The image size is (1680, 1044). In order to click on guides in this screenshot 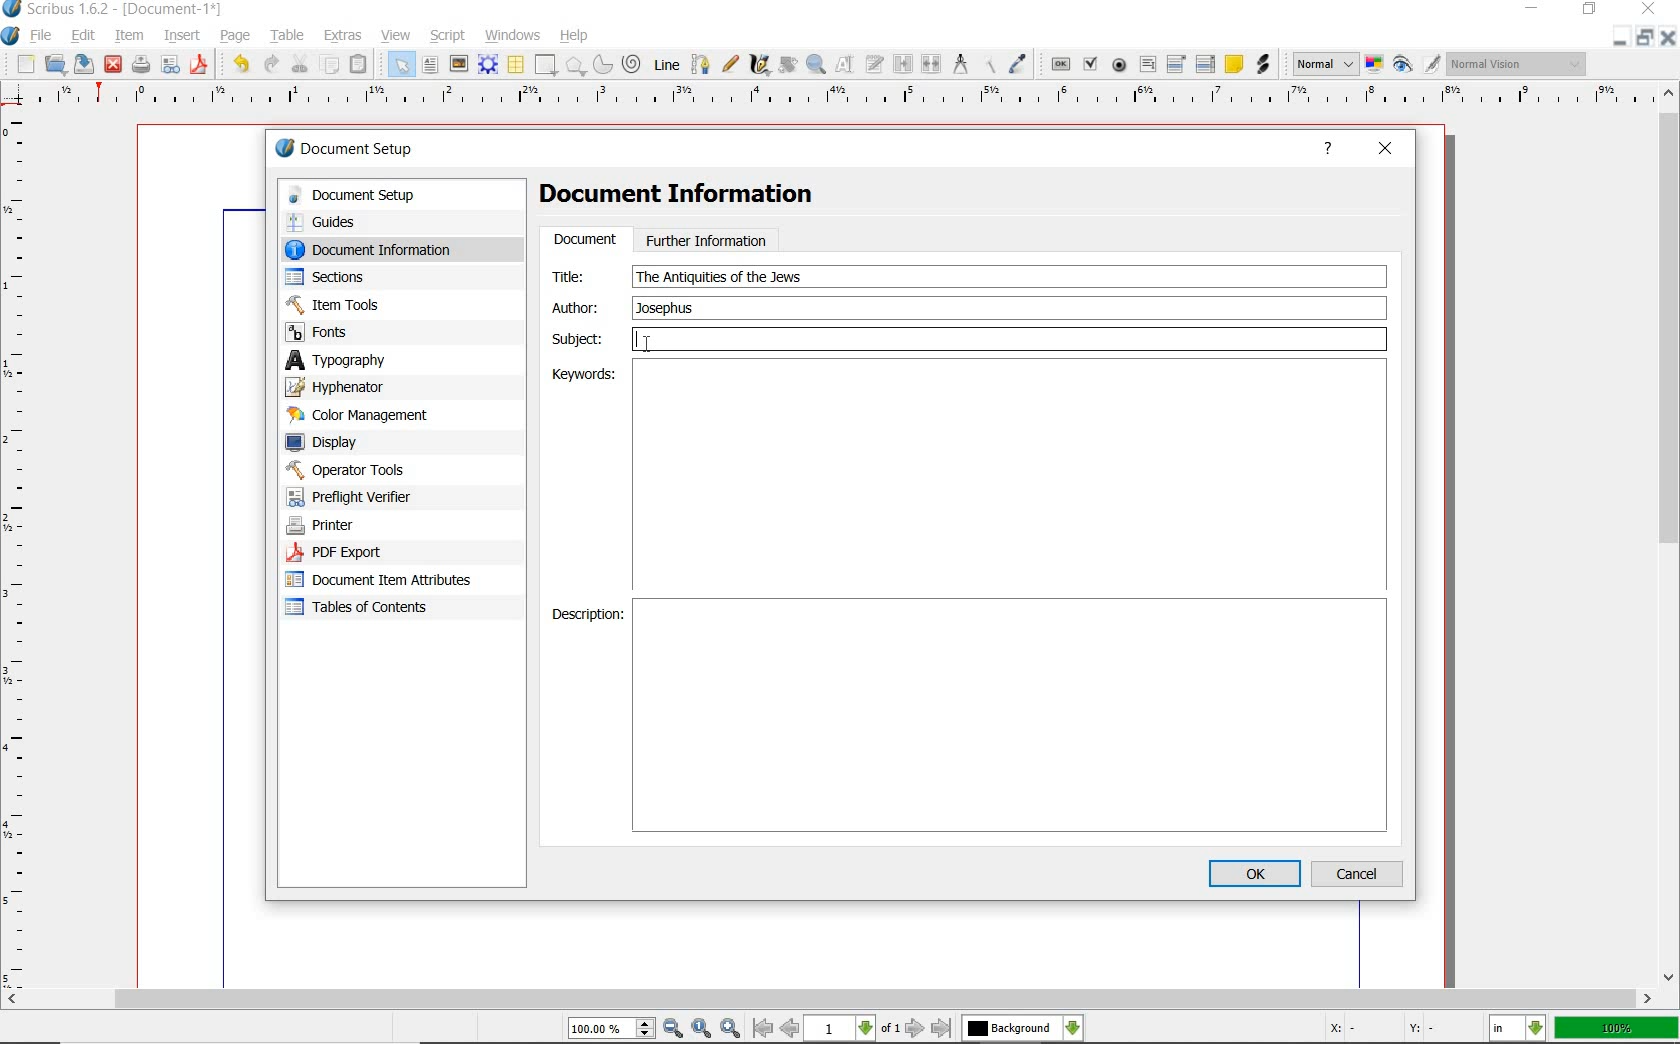, I will do `click(382, 221)`.